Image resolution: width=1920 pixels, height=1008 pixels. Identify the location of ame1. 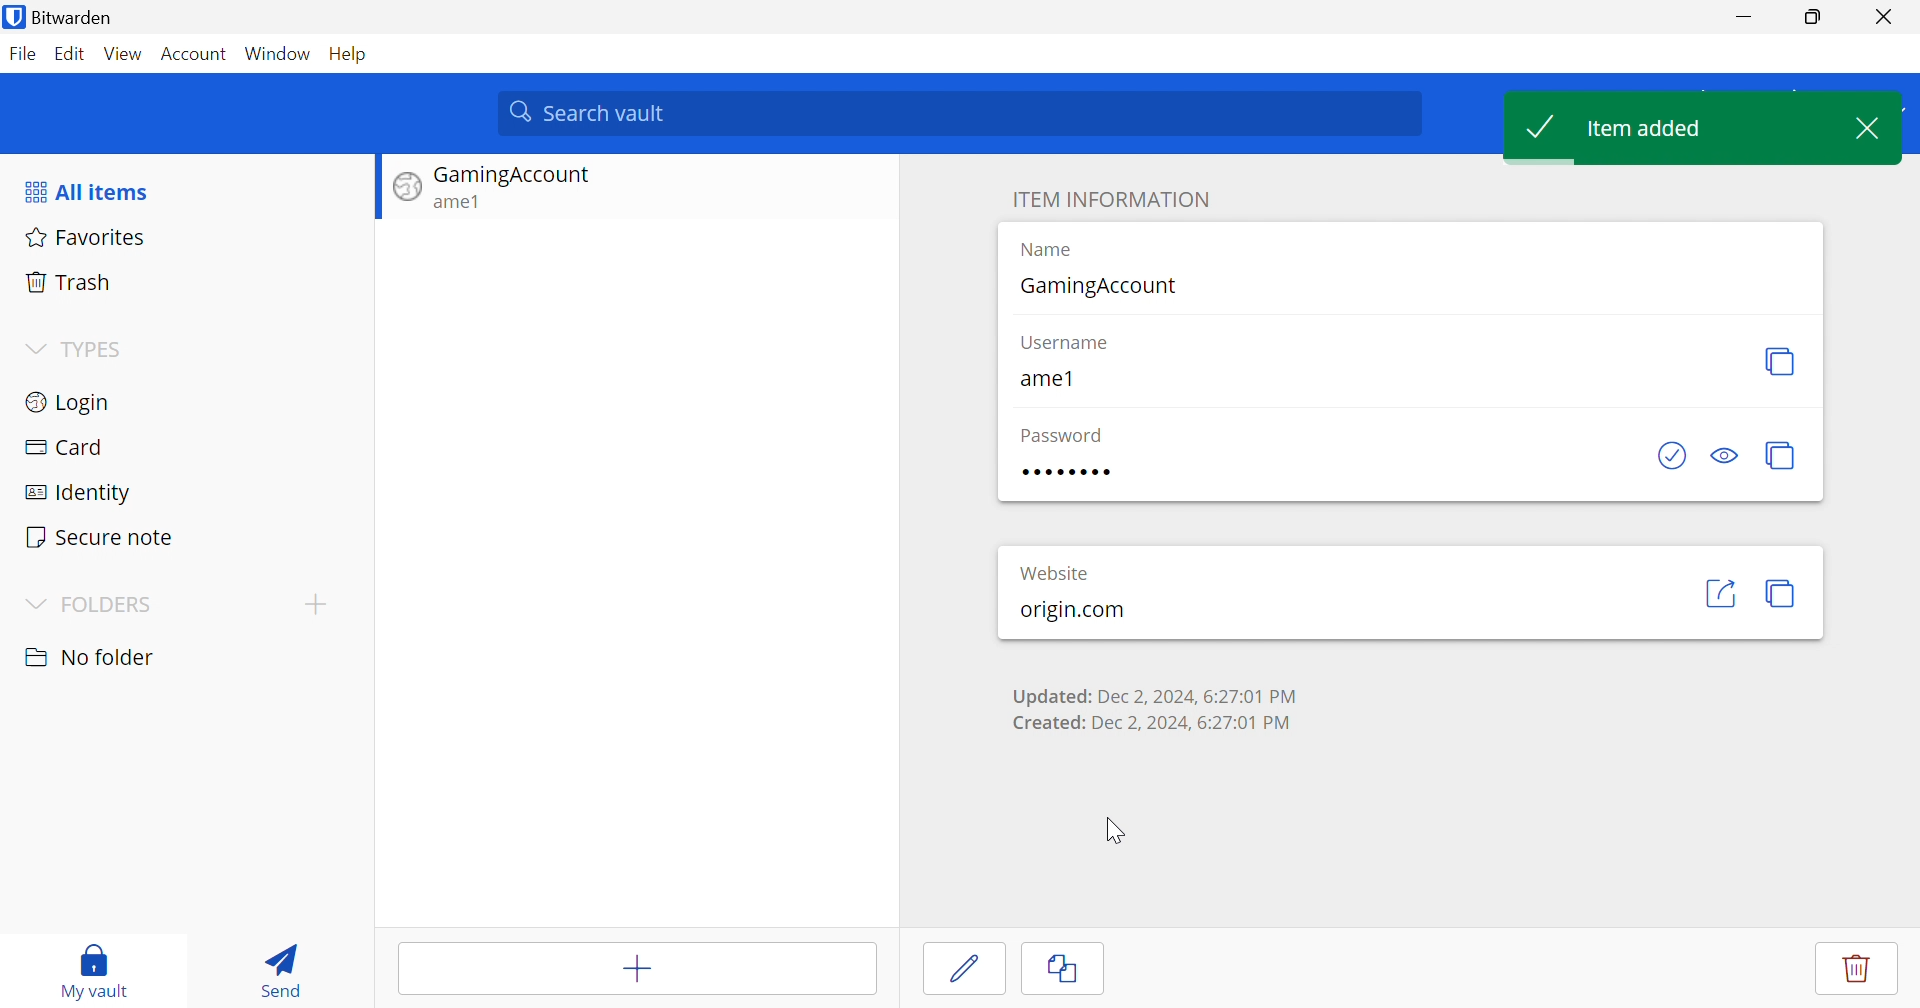
(1041, 379).